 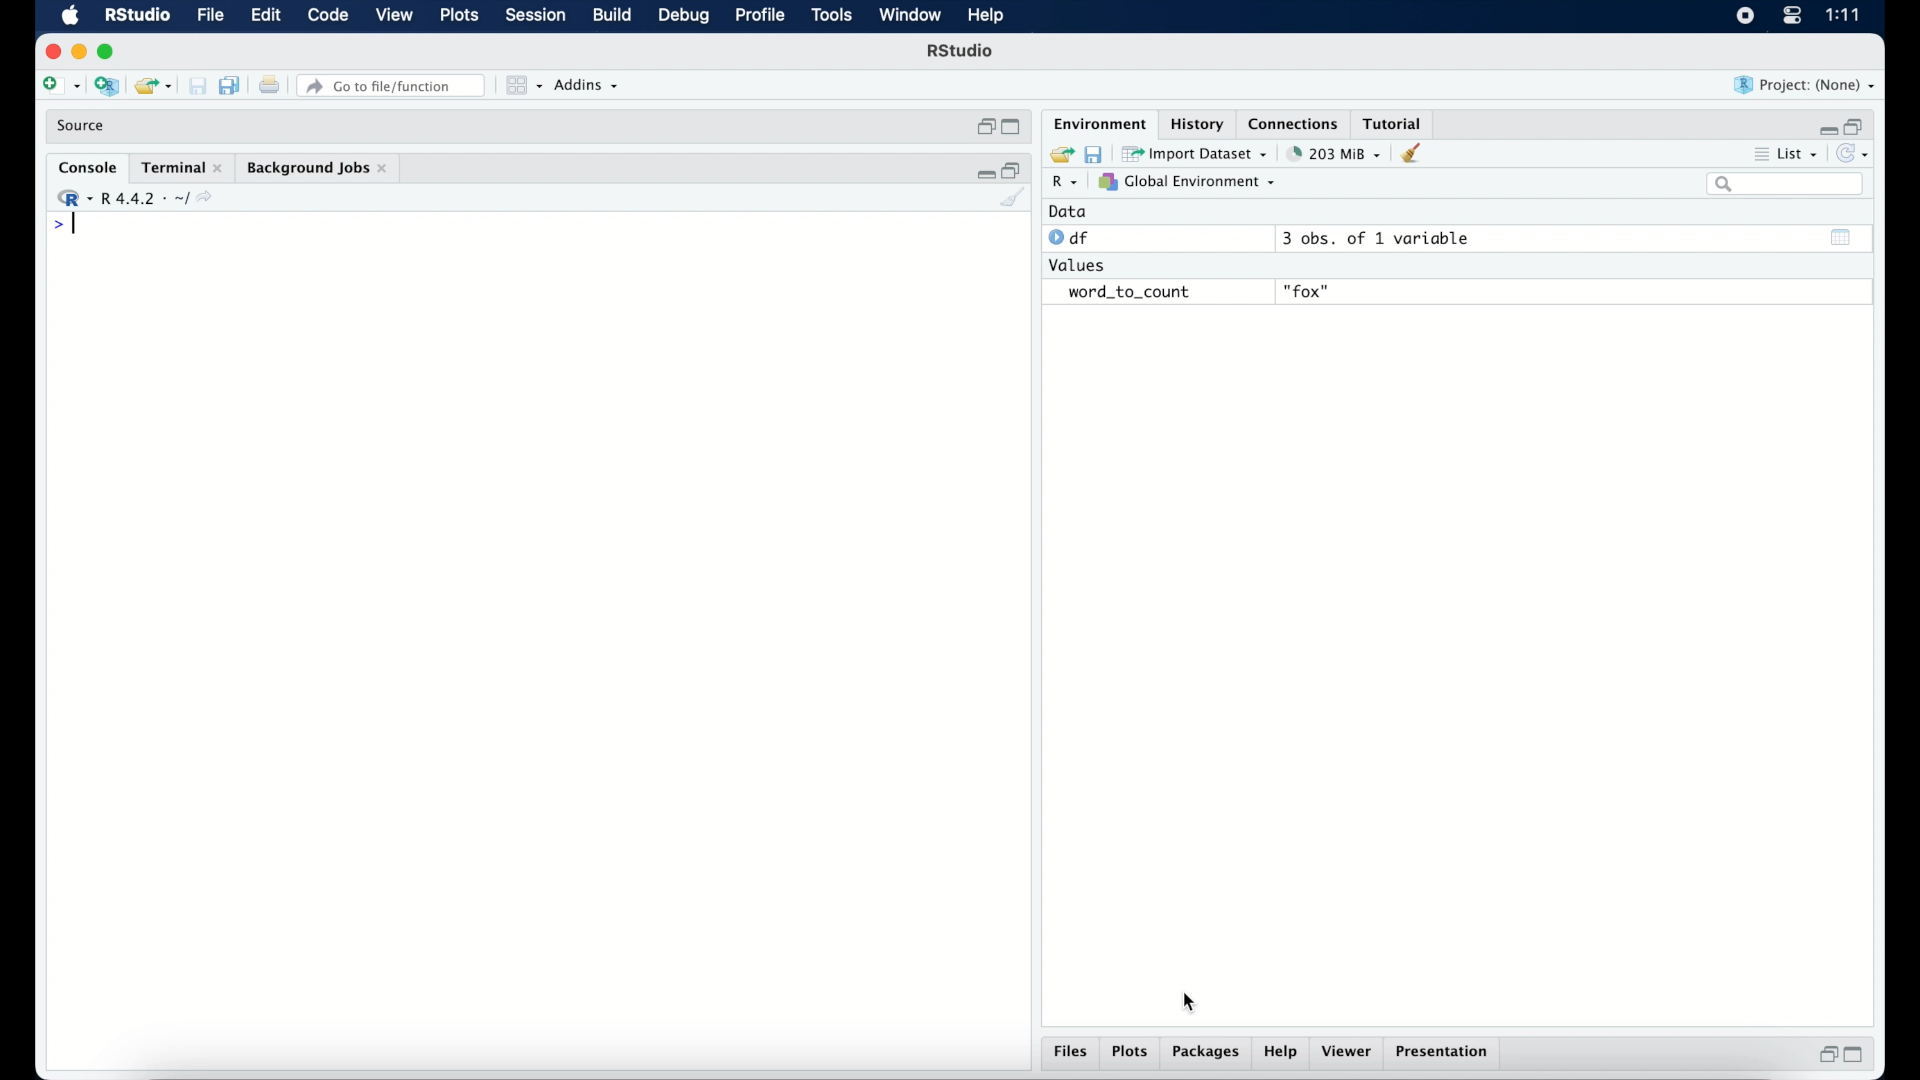 I want to click on history, so click(x=1195, y=124).